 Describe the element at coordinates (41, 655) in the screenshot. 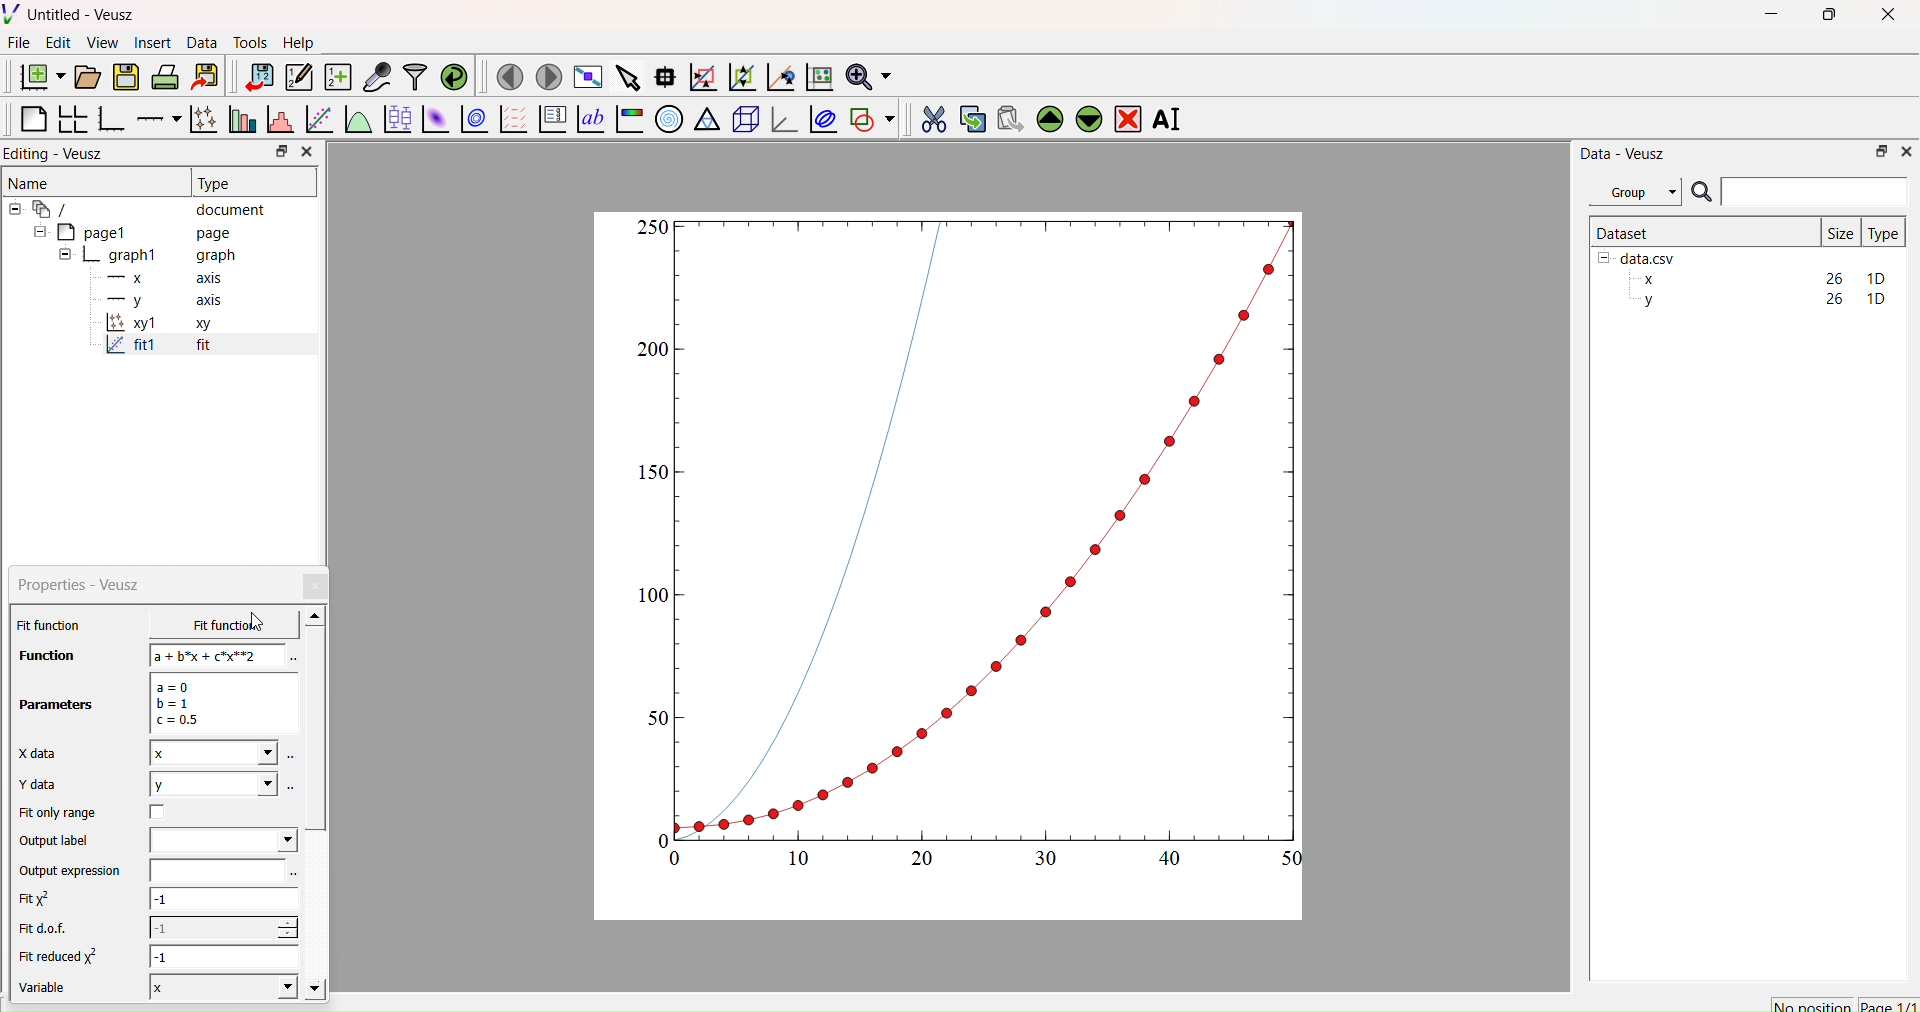

I see `Function` at that location.